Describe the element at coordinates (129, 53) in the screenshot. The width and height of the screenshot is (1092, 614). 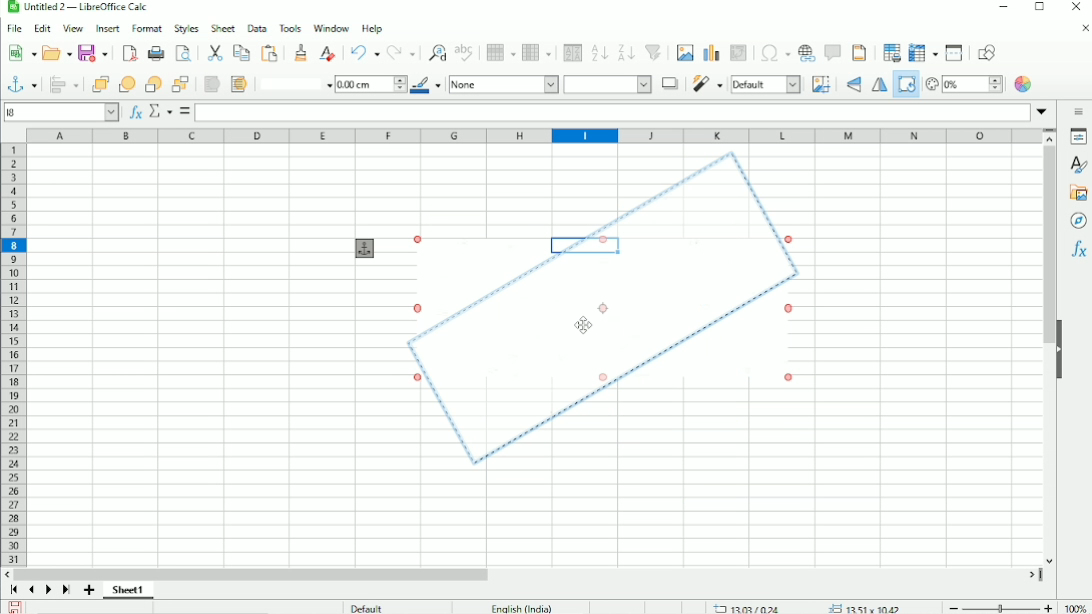
I see `Export as PDF` at that location.